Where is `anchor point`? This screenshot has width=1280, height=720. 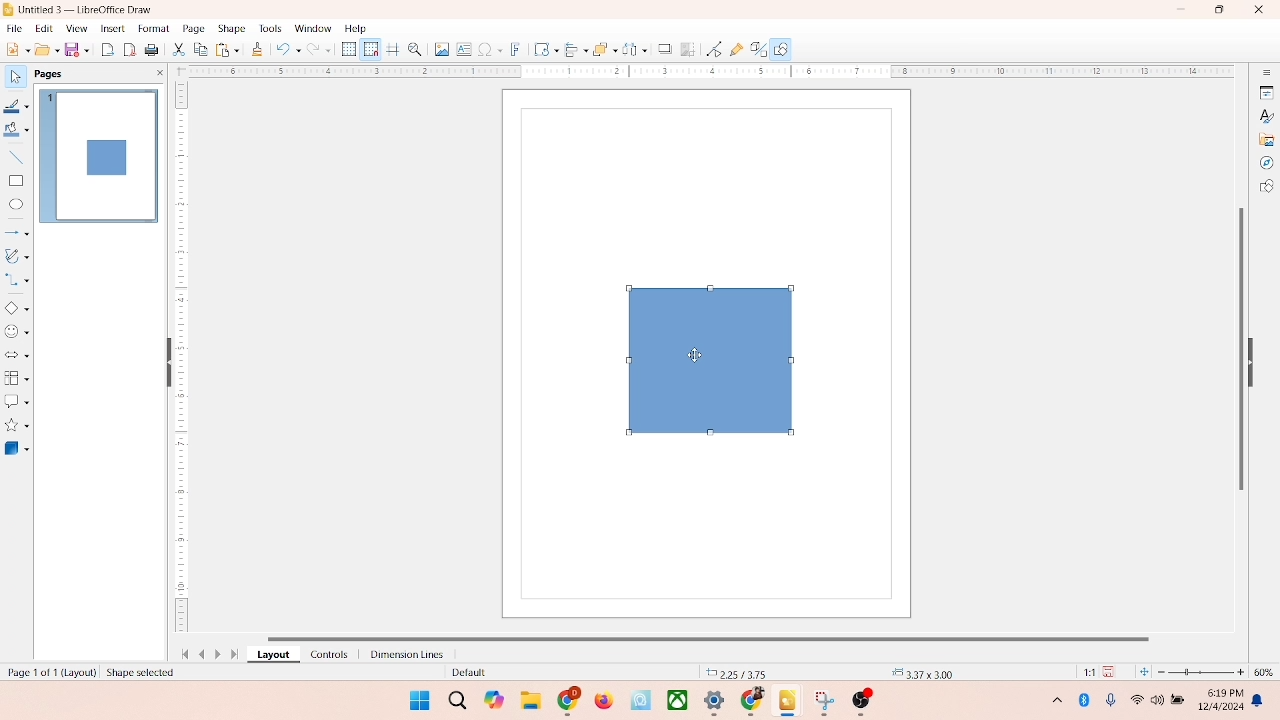 anchor point is located at coordinates (920, 671).